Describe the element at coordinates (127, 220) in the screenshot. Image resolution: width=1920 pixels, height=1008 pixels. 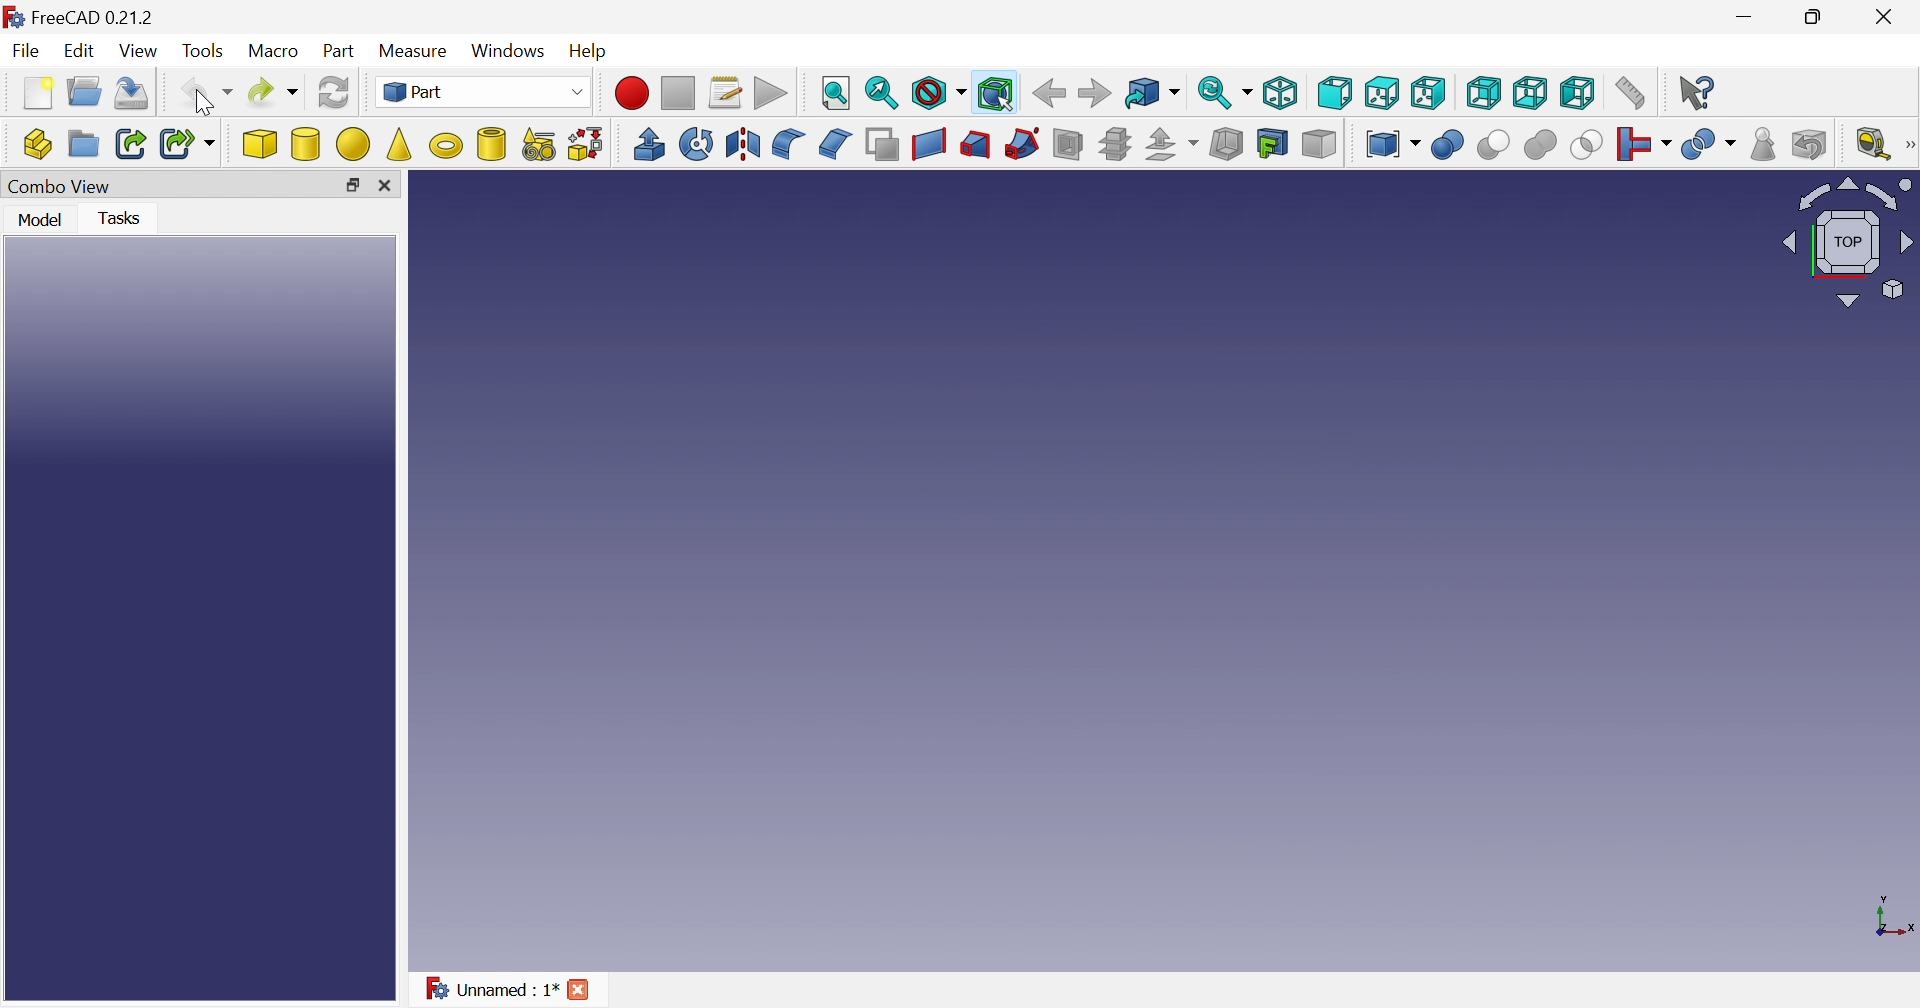
I see `Tasks` at that location.